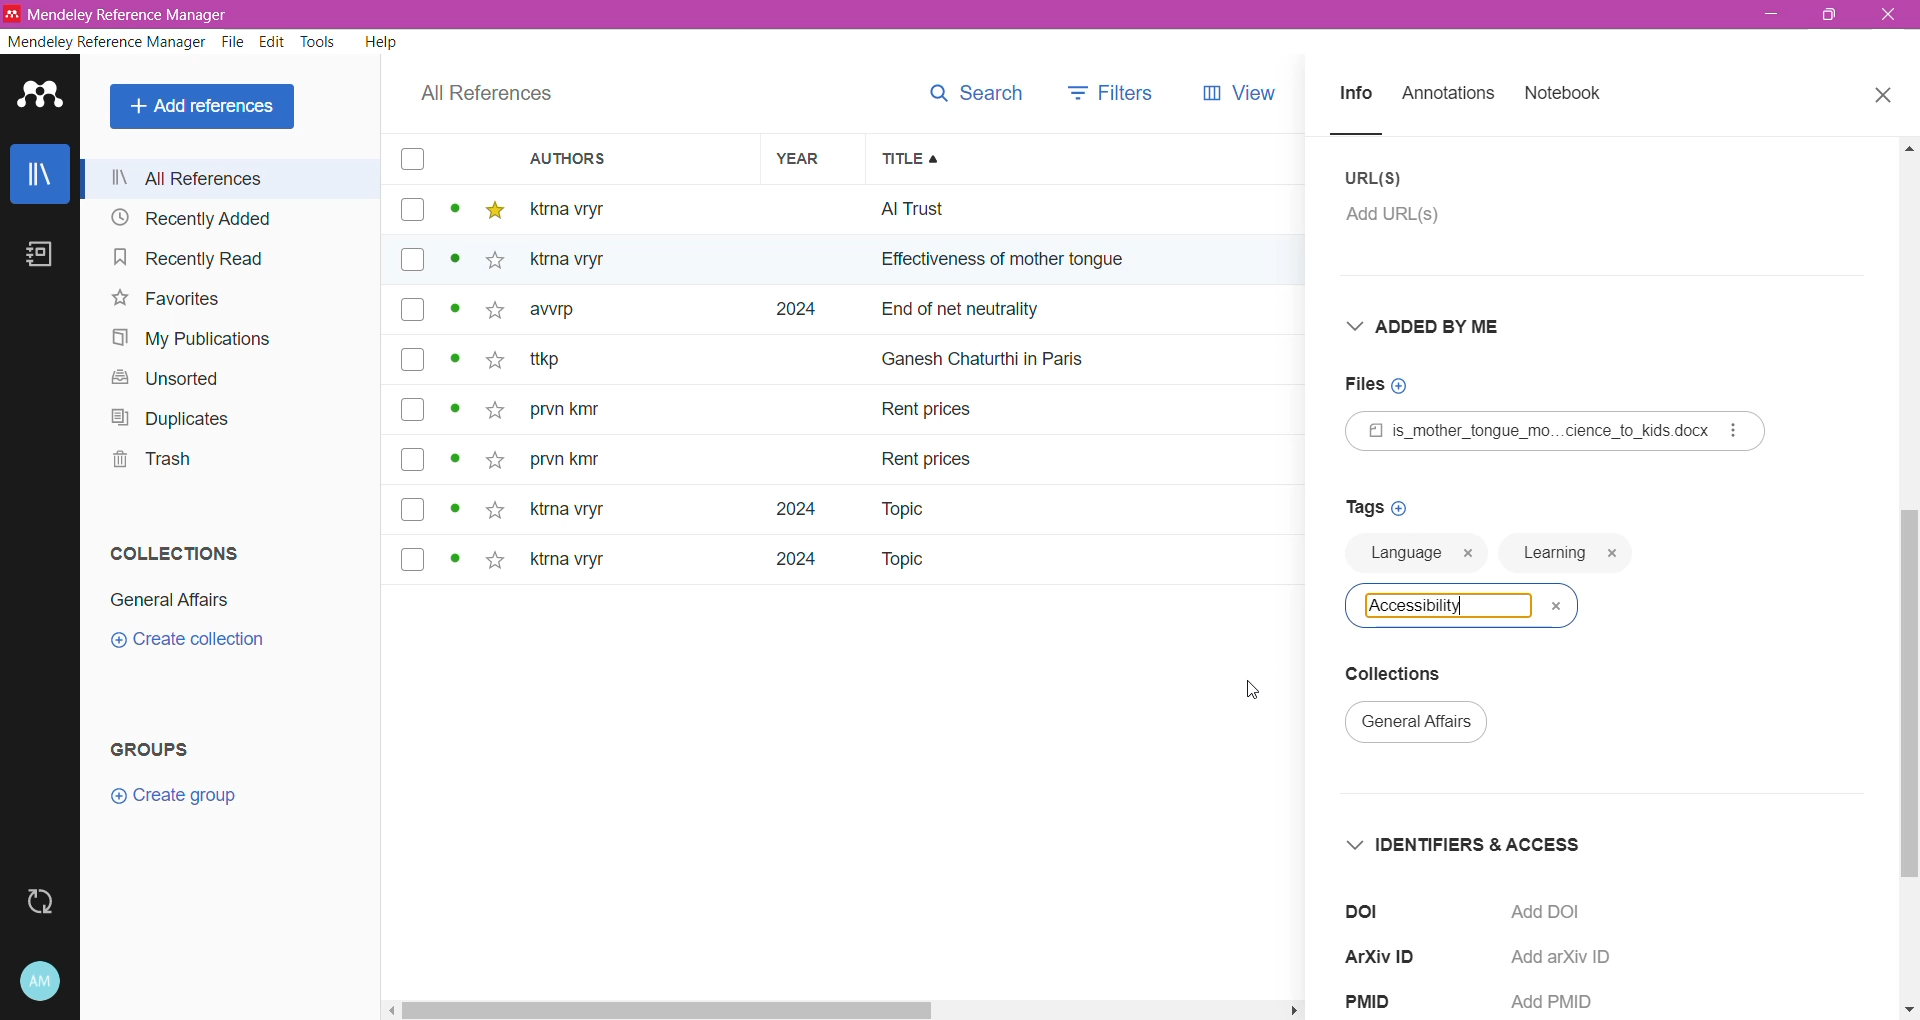 The image size is (1920, 1020). Describe the element at coordinates (578, 360) in the screenshot. I see `~ ttkp` at that location.